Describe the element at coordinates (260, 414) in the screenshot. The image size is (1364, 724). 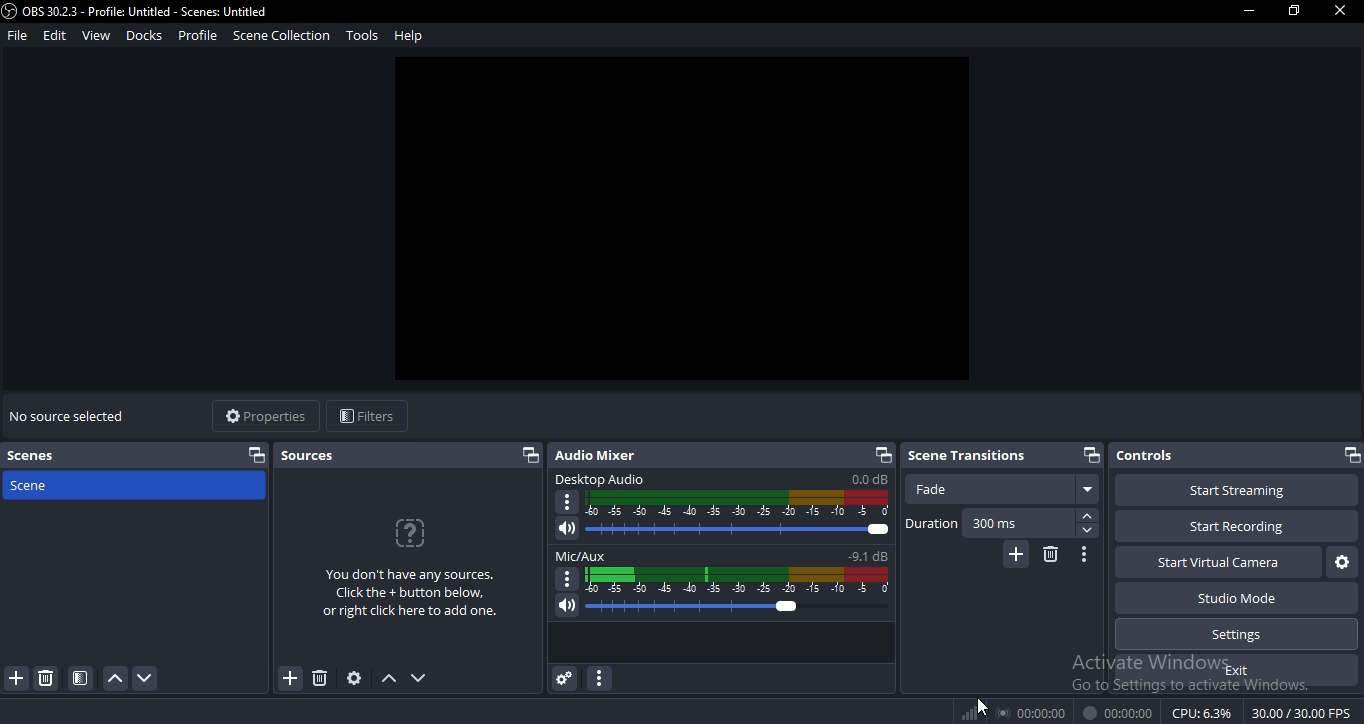
I see `properties` at that location.